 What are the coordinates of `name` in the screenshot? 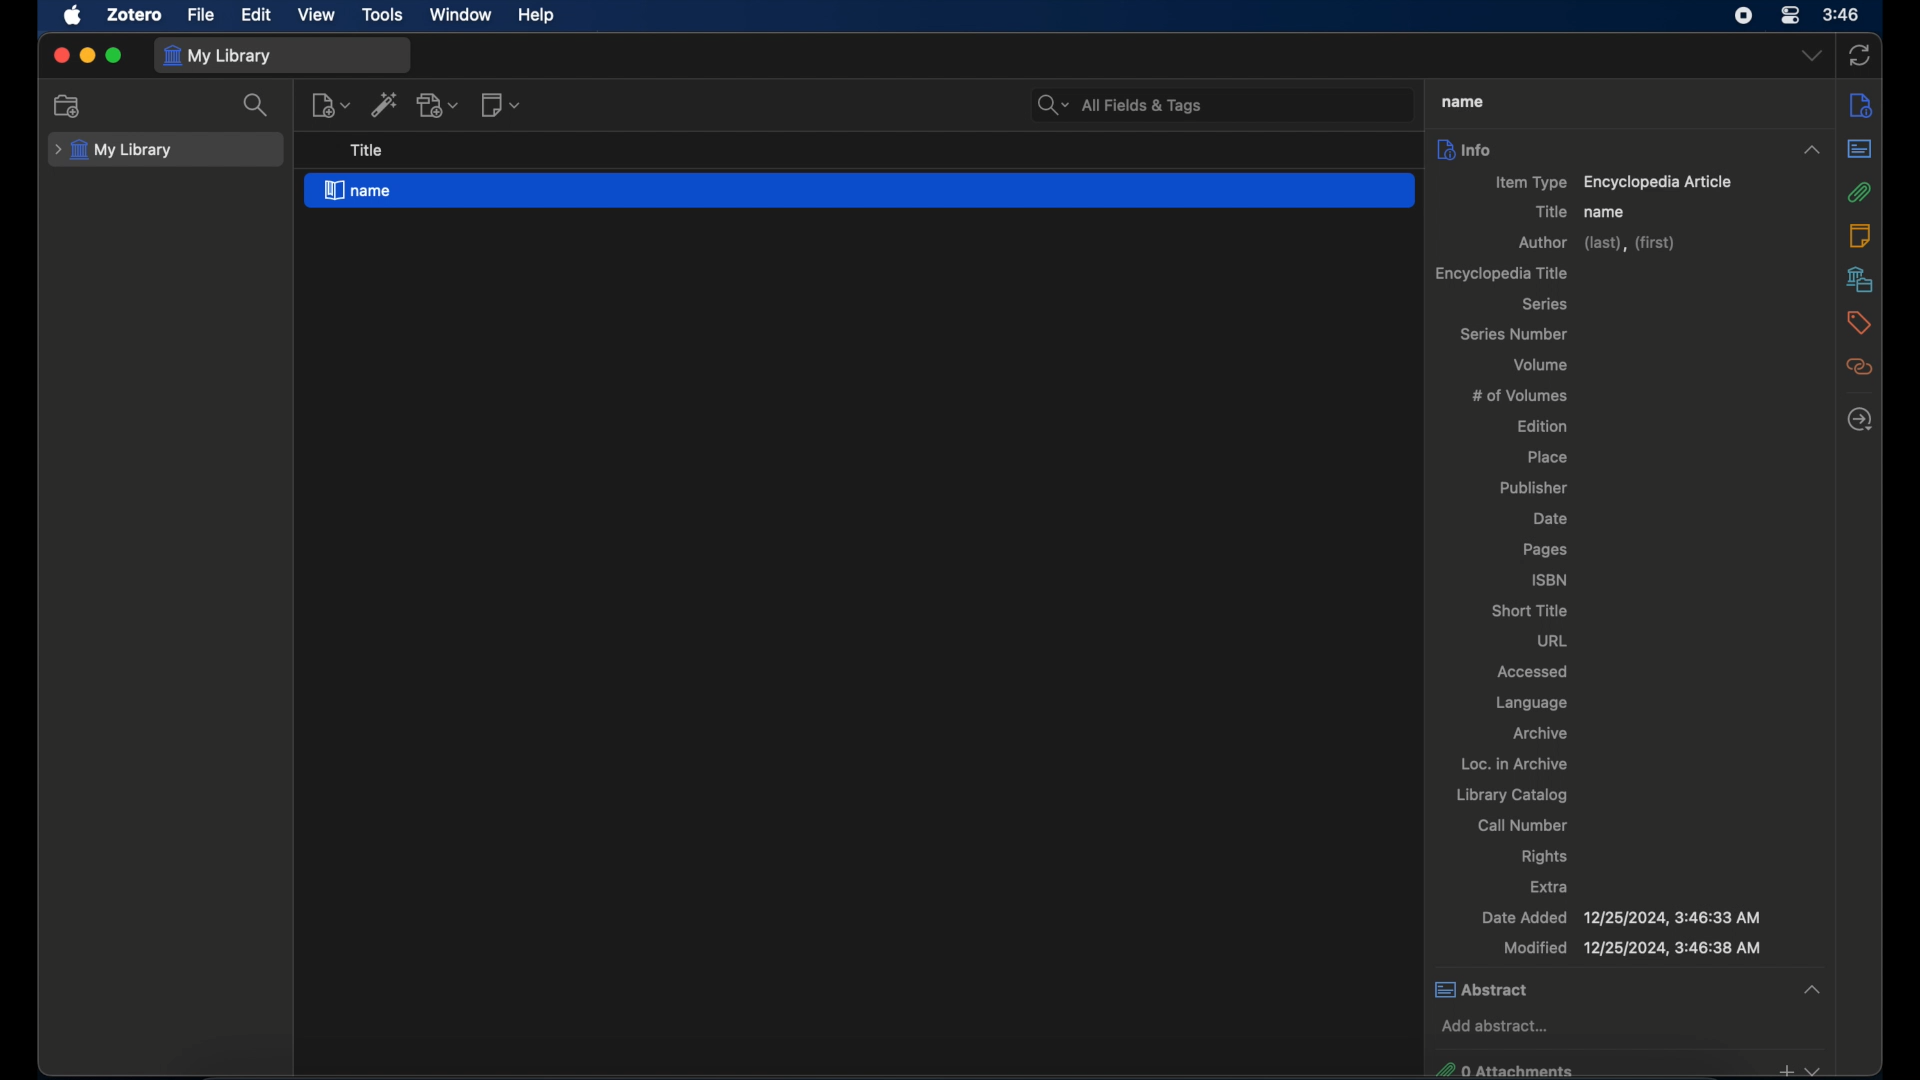 It's located at (860, 192).